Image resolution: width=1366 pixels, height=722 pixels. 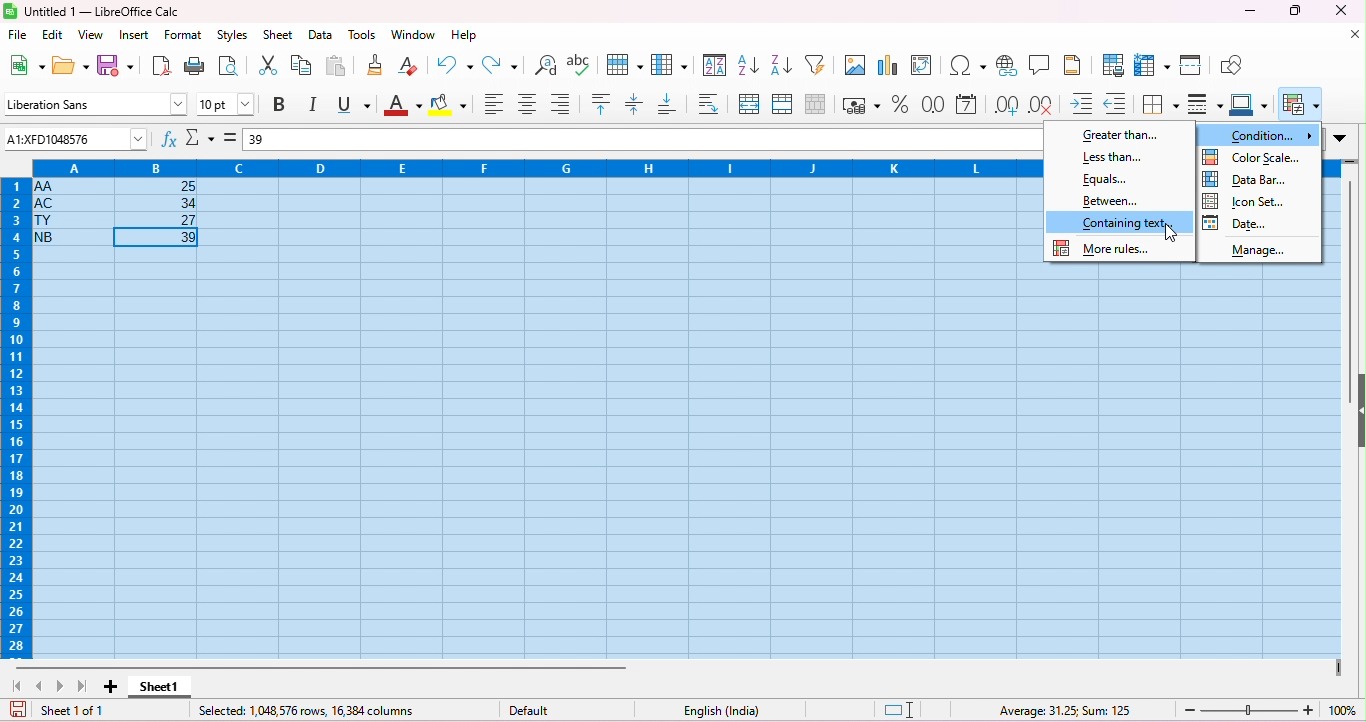 What do you see at coordinates (1251, 179) in the screenshot?
I see `date bar` at bounding box center [1251, 179].